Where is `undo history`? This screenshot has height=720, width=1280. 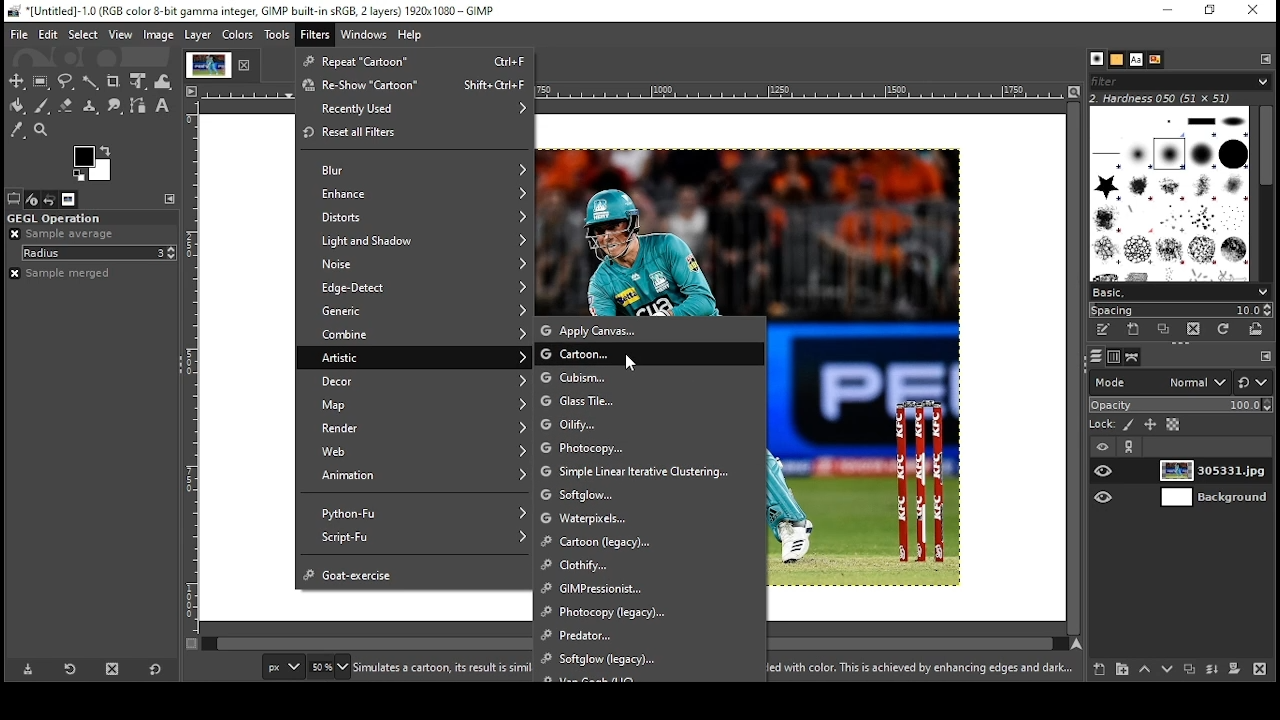
undo history is located at coordinates (50, 200).